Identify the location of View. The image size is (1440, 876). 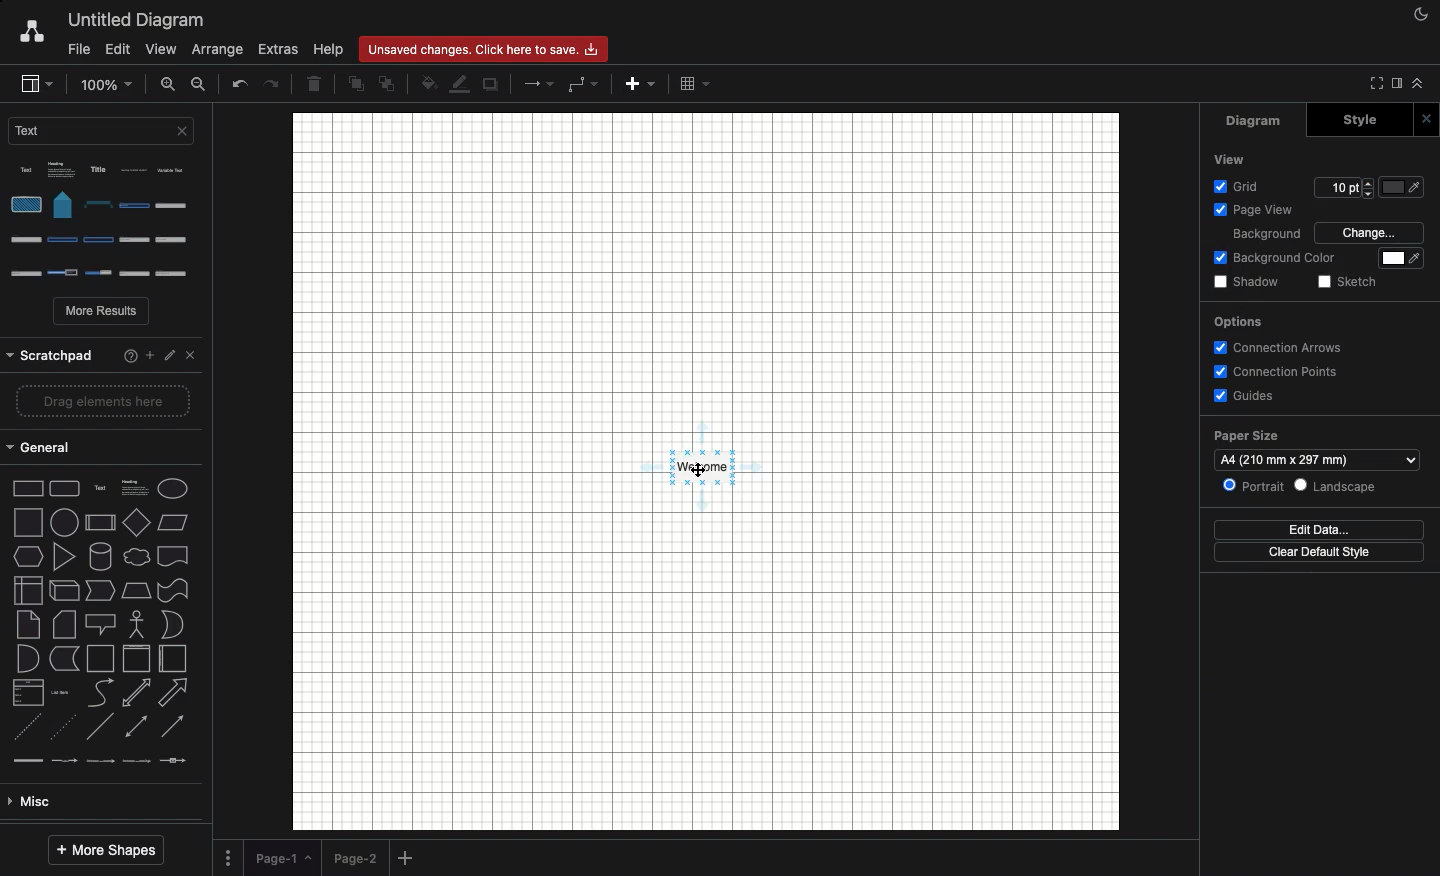
(162, 51).